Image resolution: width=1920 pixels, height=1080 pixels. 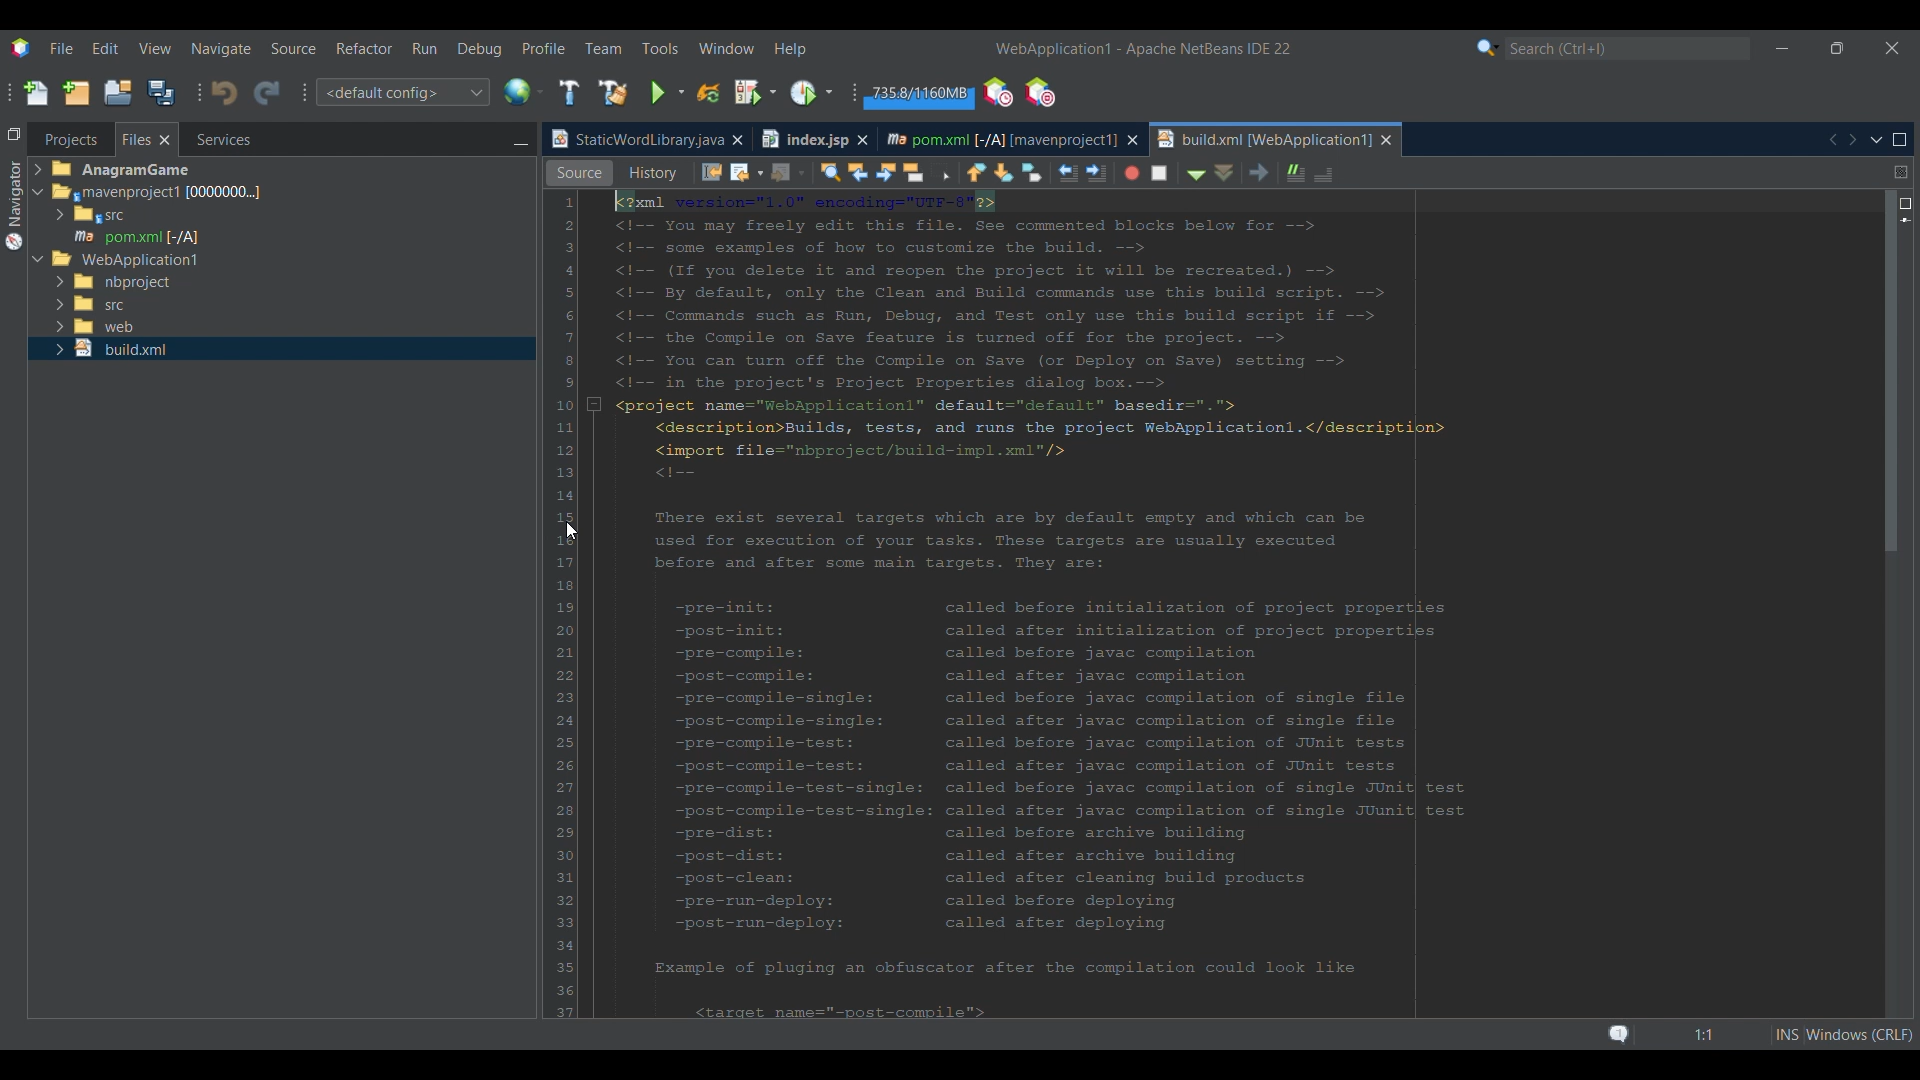 What do you see at coordinates (1271, 171) in the screenshot?
I see `Shift line right` at bounding box center [1271, 171].